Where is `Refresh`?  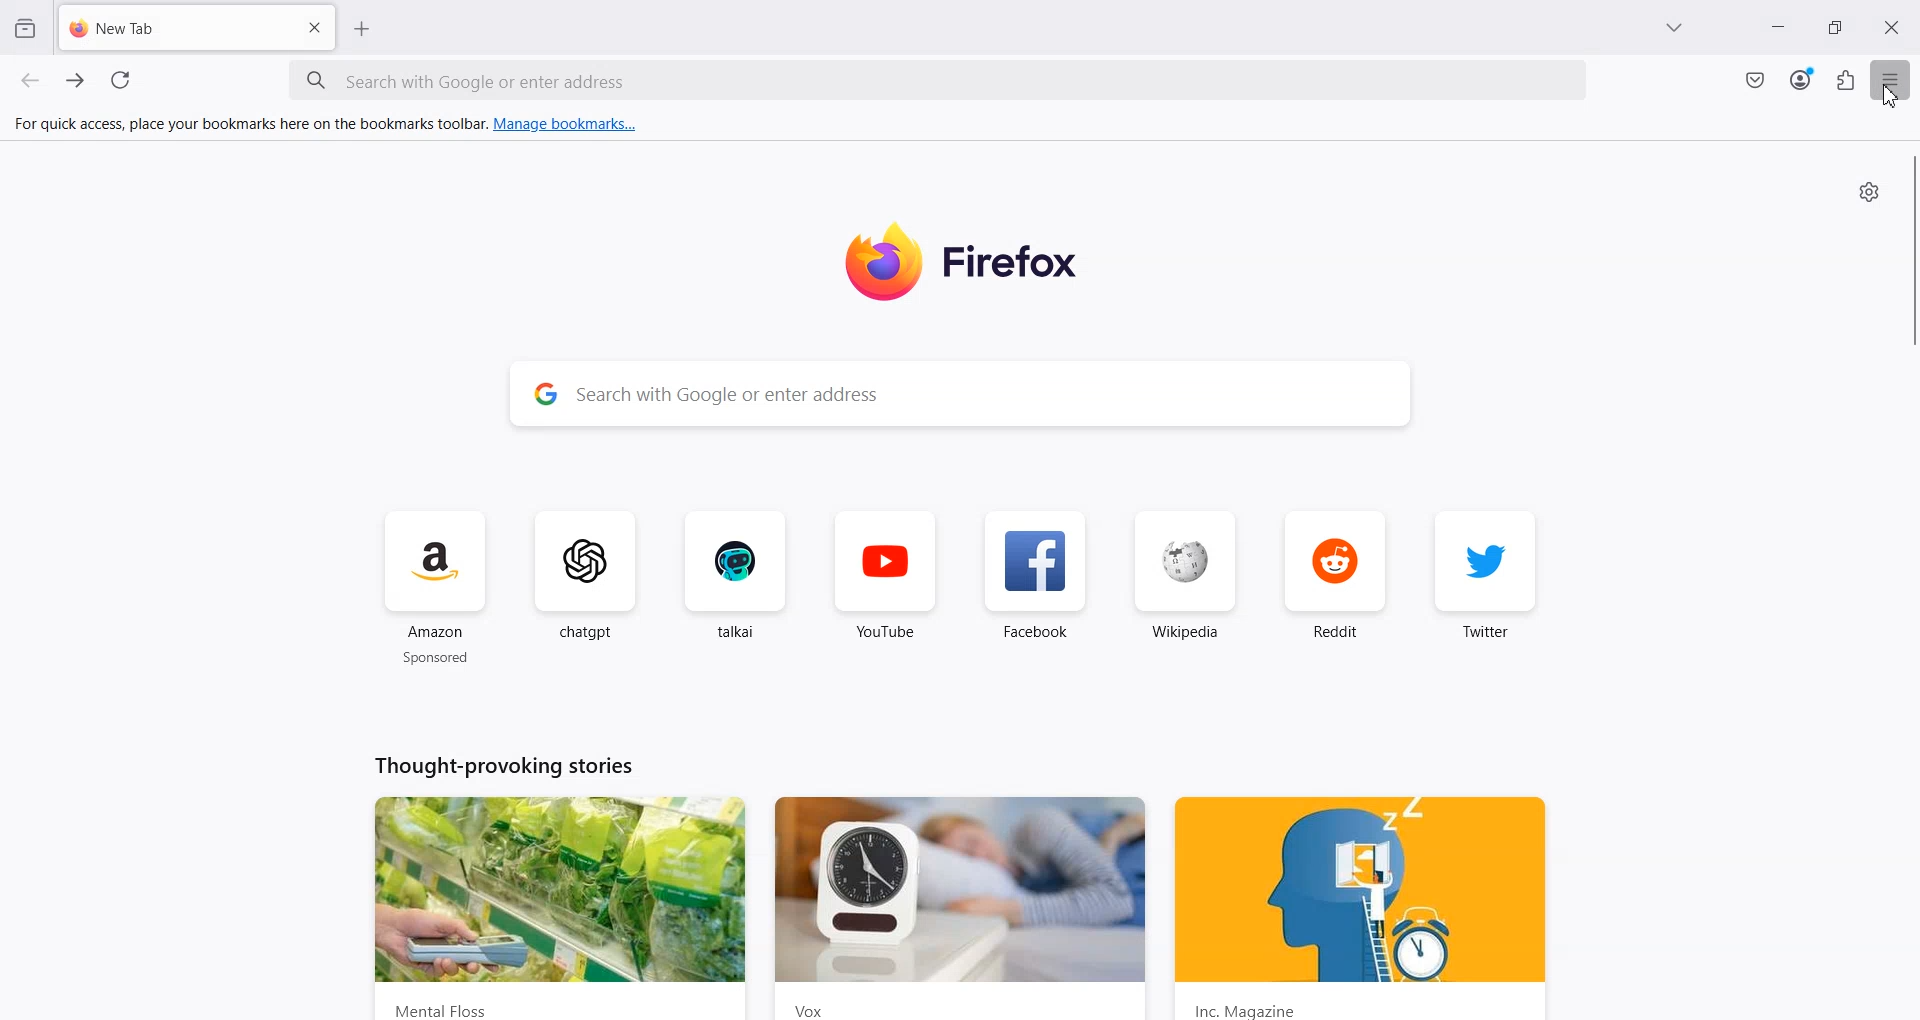 Refresh is located at coordinates (124, 81).